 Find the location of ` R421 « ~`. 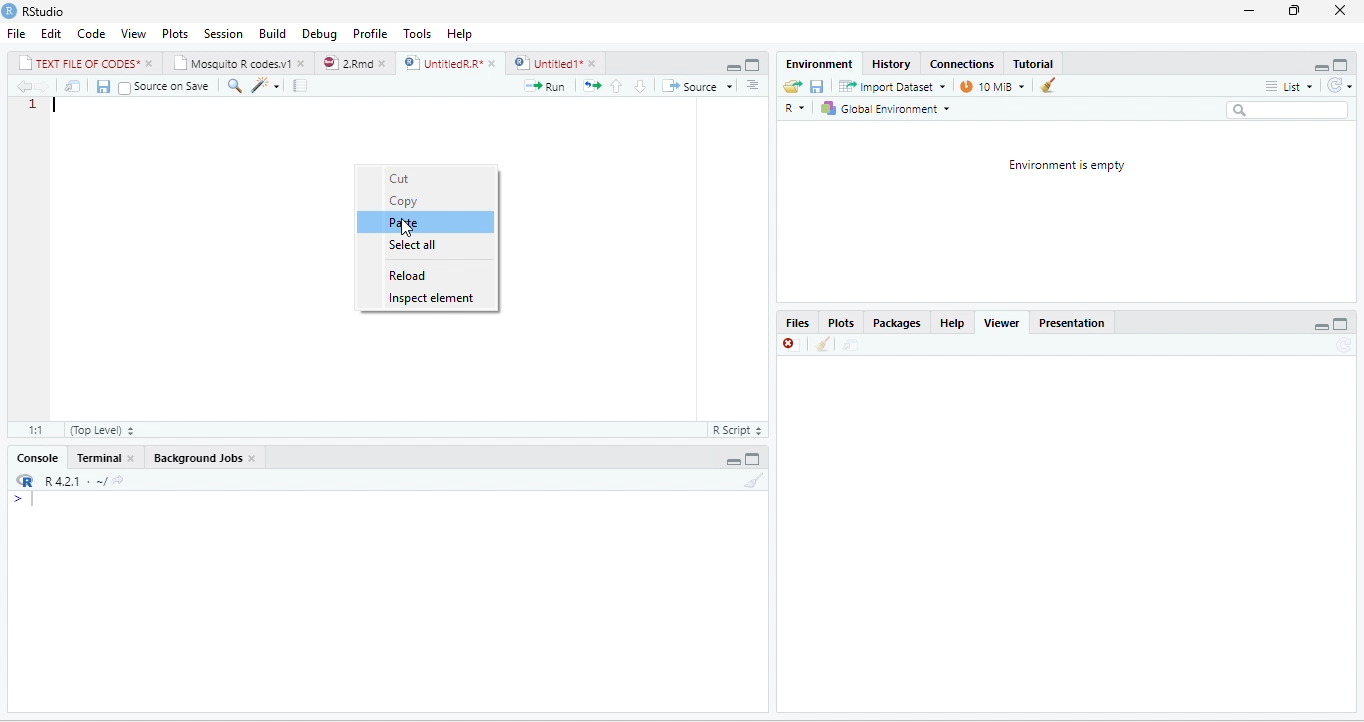

 R421 « ~ is located at coordinates (66, 478).